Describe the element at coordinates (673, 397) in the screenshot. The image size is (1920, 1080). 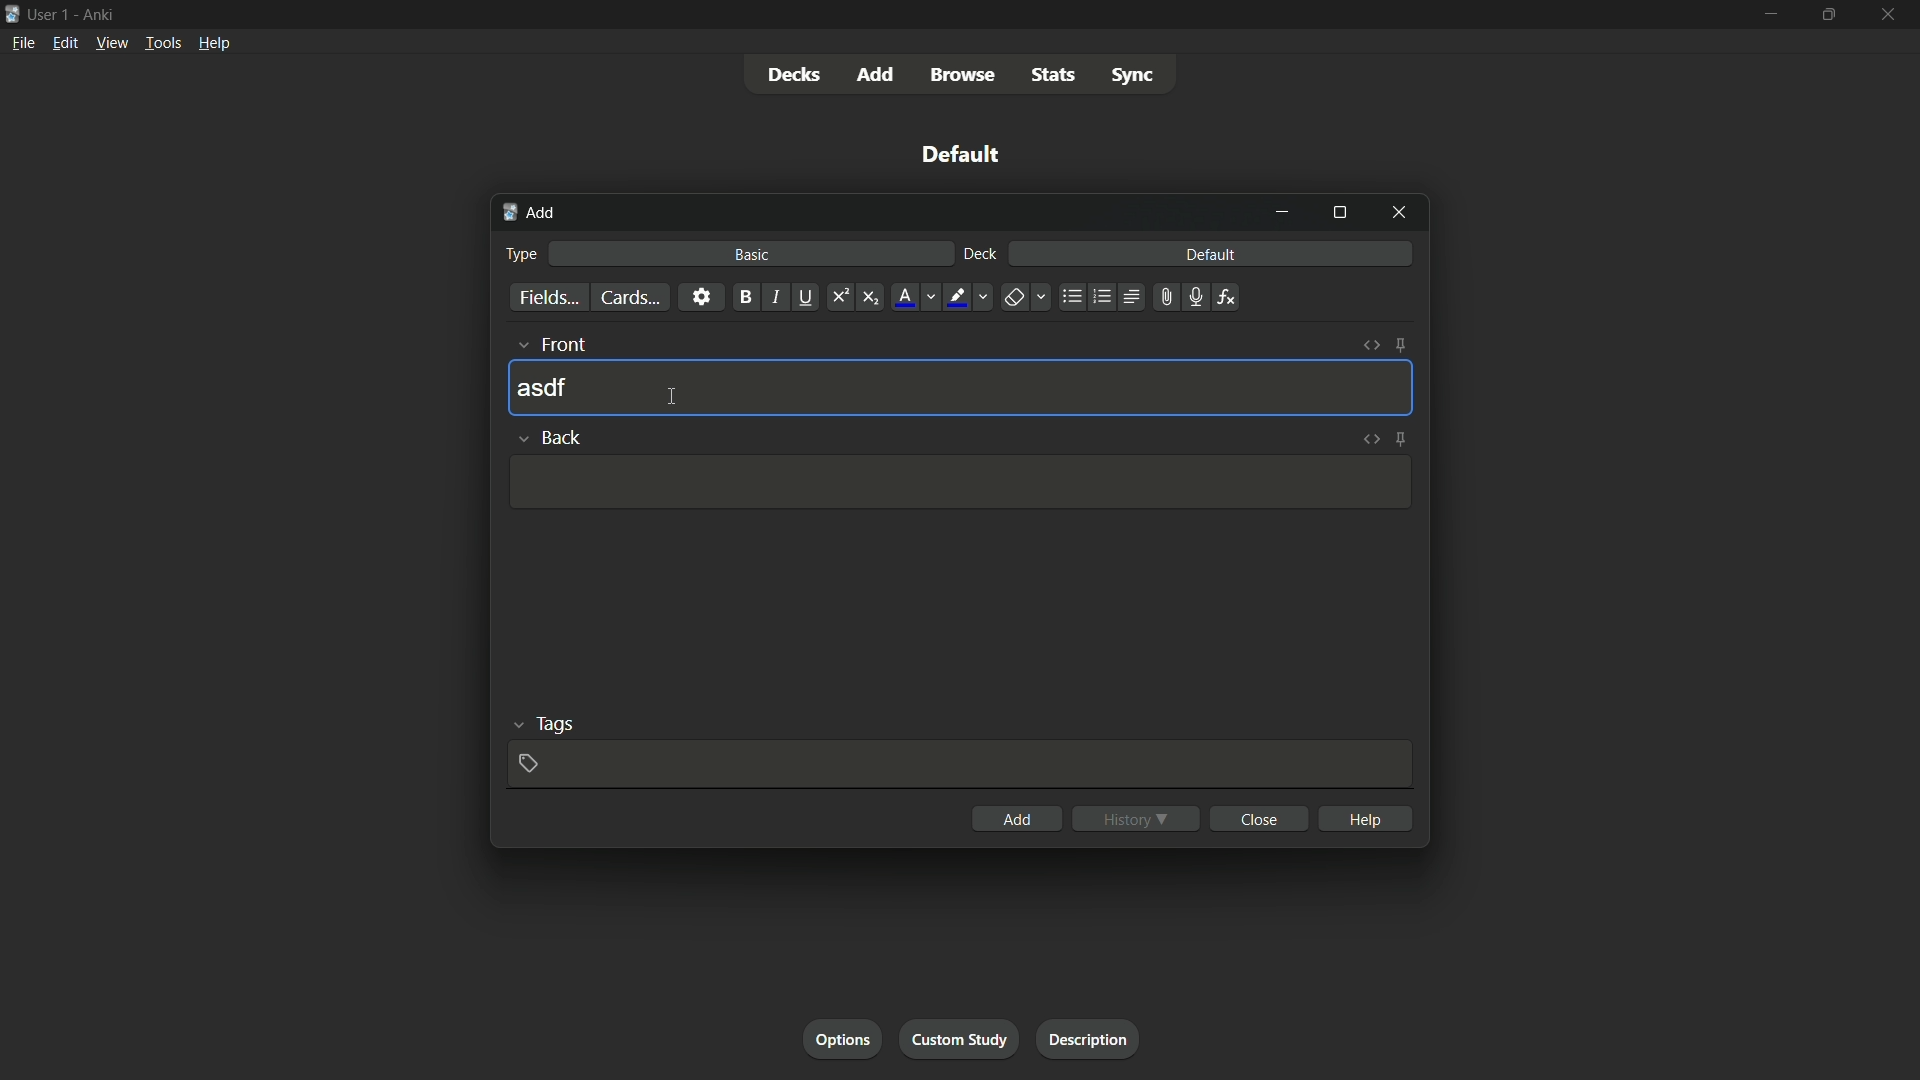
I see `cursor` at that location.